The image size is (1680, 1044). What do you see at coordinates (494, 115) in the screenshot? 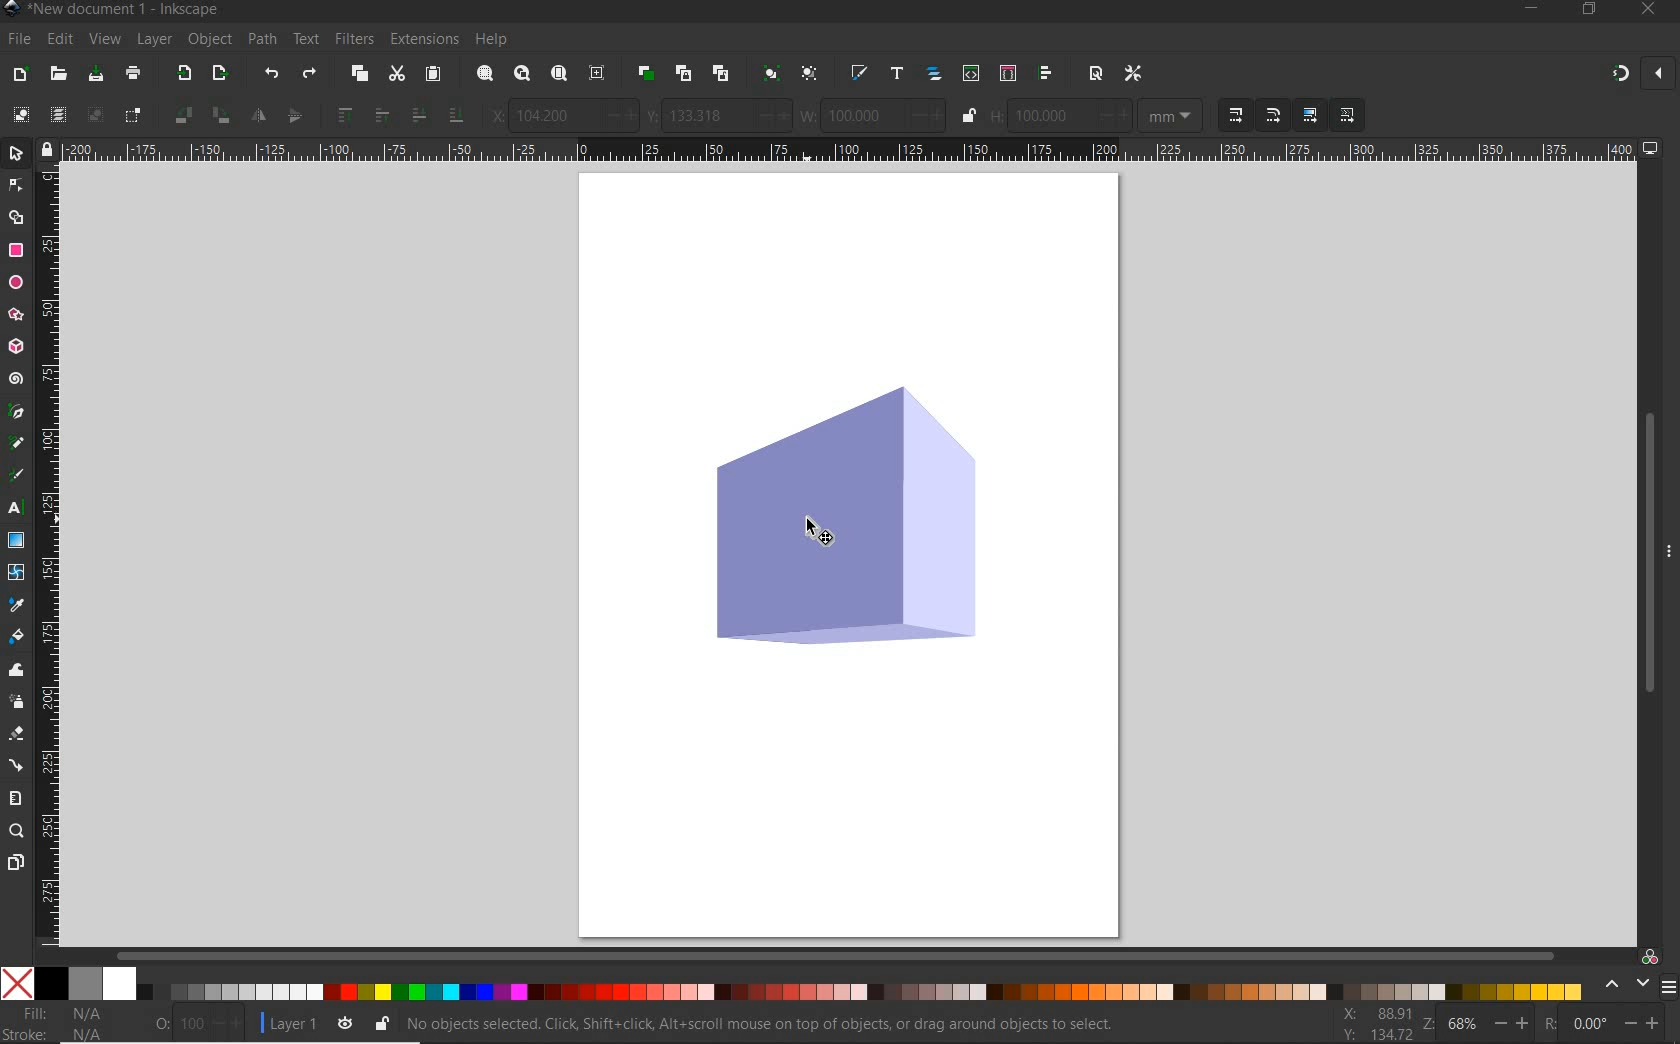
I see `HORIZONTAL COORDINATE SELECTION` at bounding box center [494, 115].